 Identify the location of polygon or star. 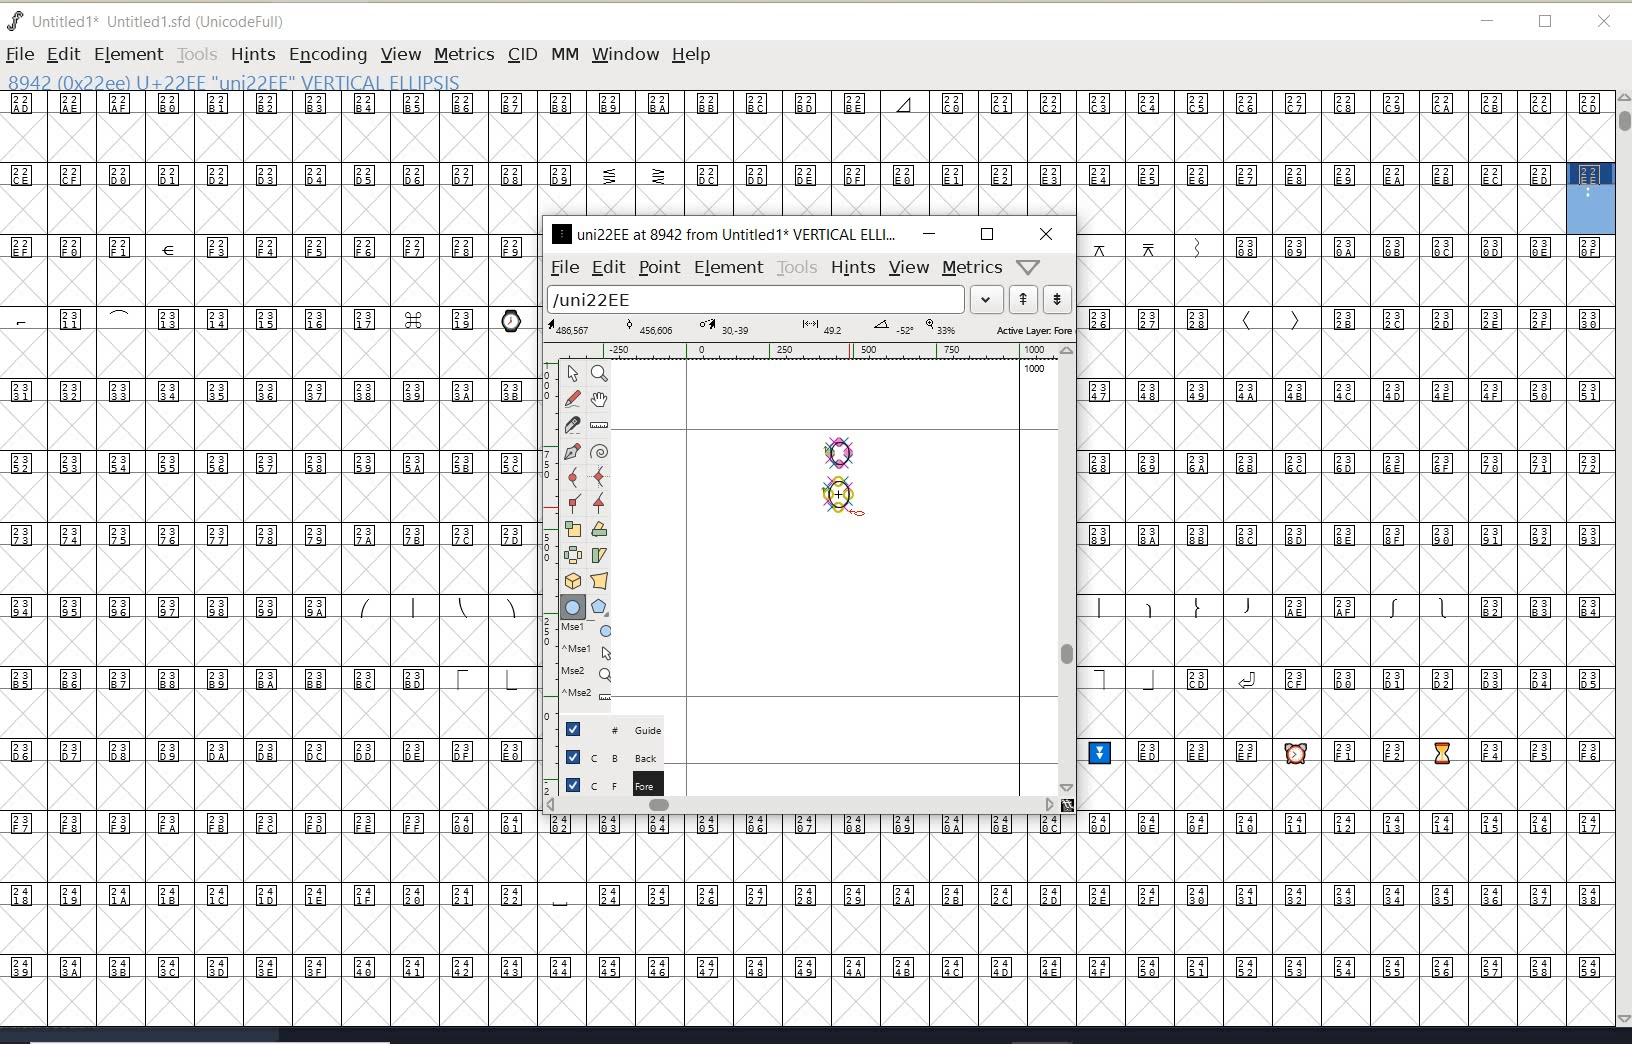
(599, 609).